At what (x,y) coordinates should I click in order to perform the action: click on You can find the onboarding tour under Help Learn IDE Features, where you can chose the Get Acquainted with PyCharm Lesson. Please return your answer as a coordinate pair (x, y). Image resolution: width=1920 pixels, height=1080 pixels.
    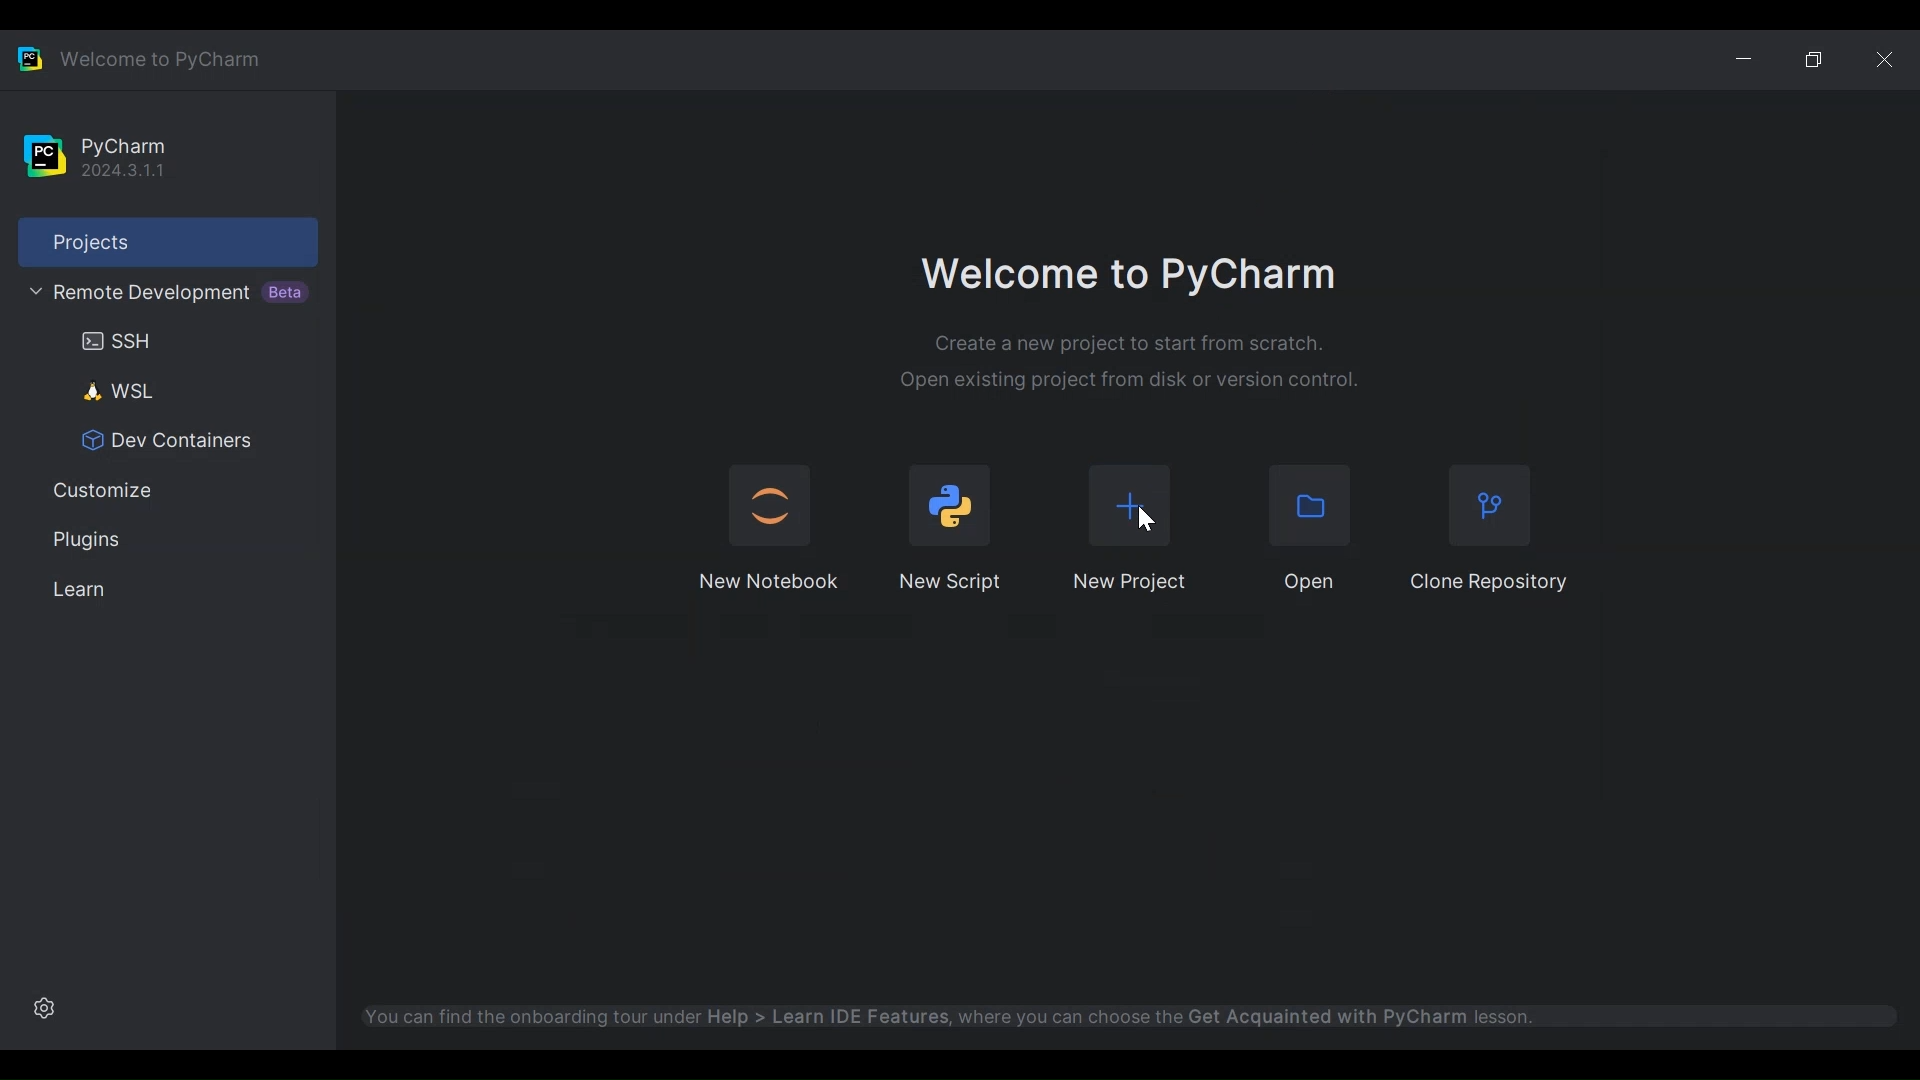
    Looking at the image, I should click on (1022, 1014).